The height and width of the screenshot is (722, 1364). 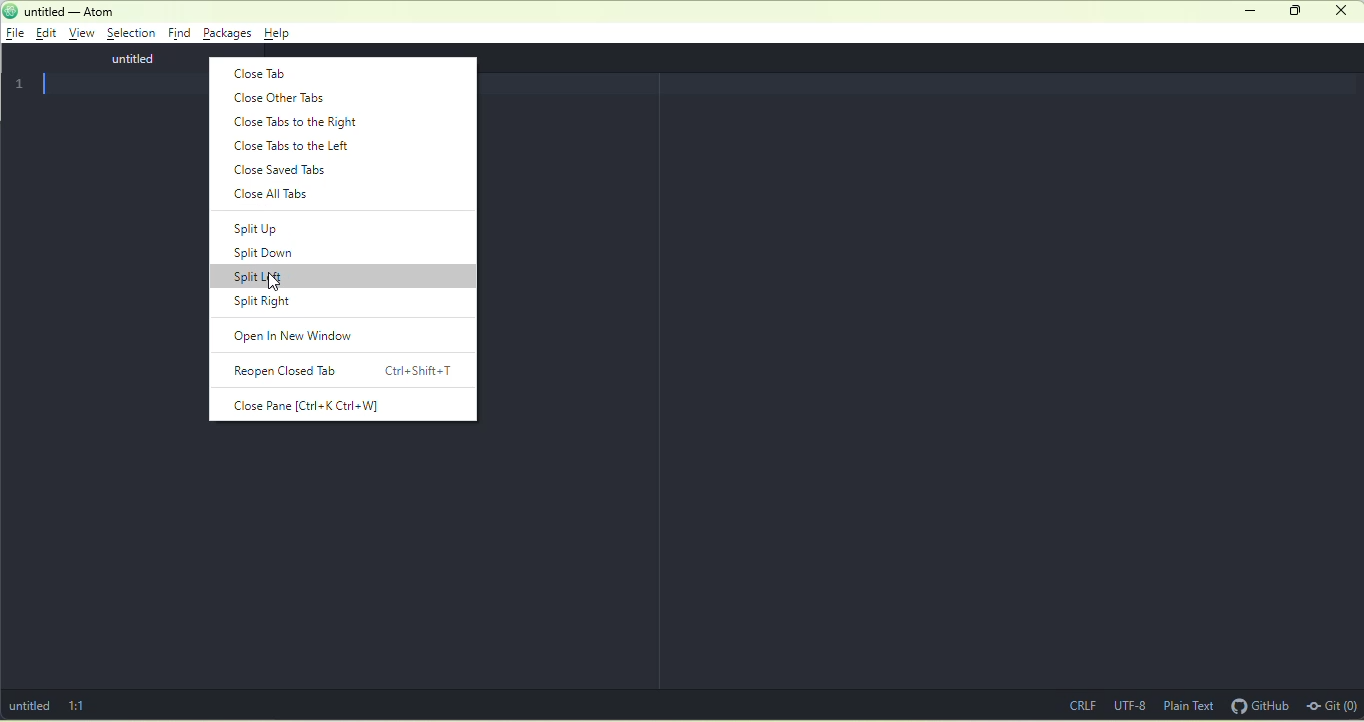 What do you see at coordinates (119, 59) in the screenshot?
I see `untitled` at bounding box center [119, 59].